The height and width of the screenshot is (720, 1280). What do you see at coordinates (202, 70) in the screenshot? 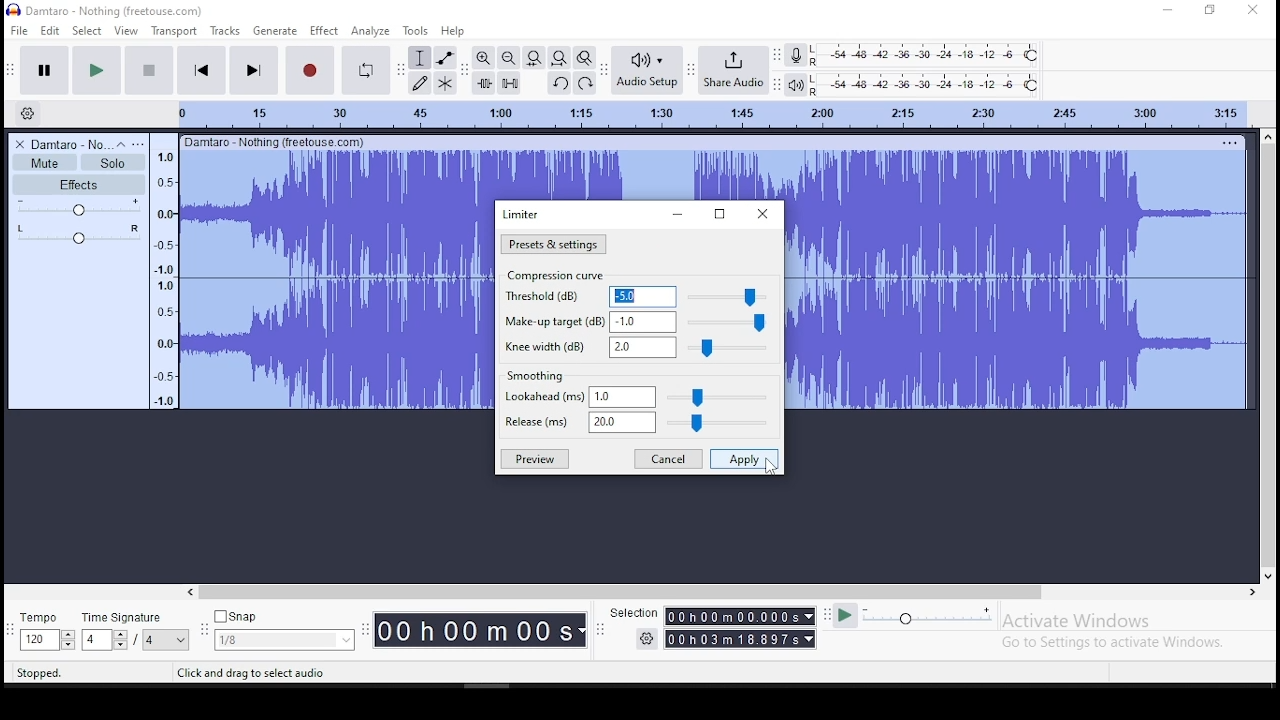
I see `skip to start` at bounding box center [202, 70].